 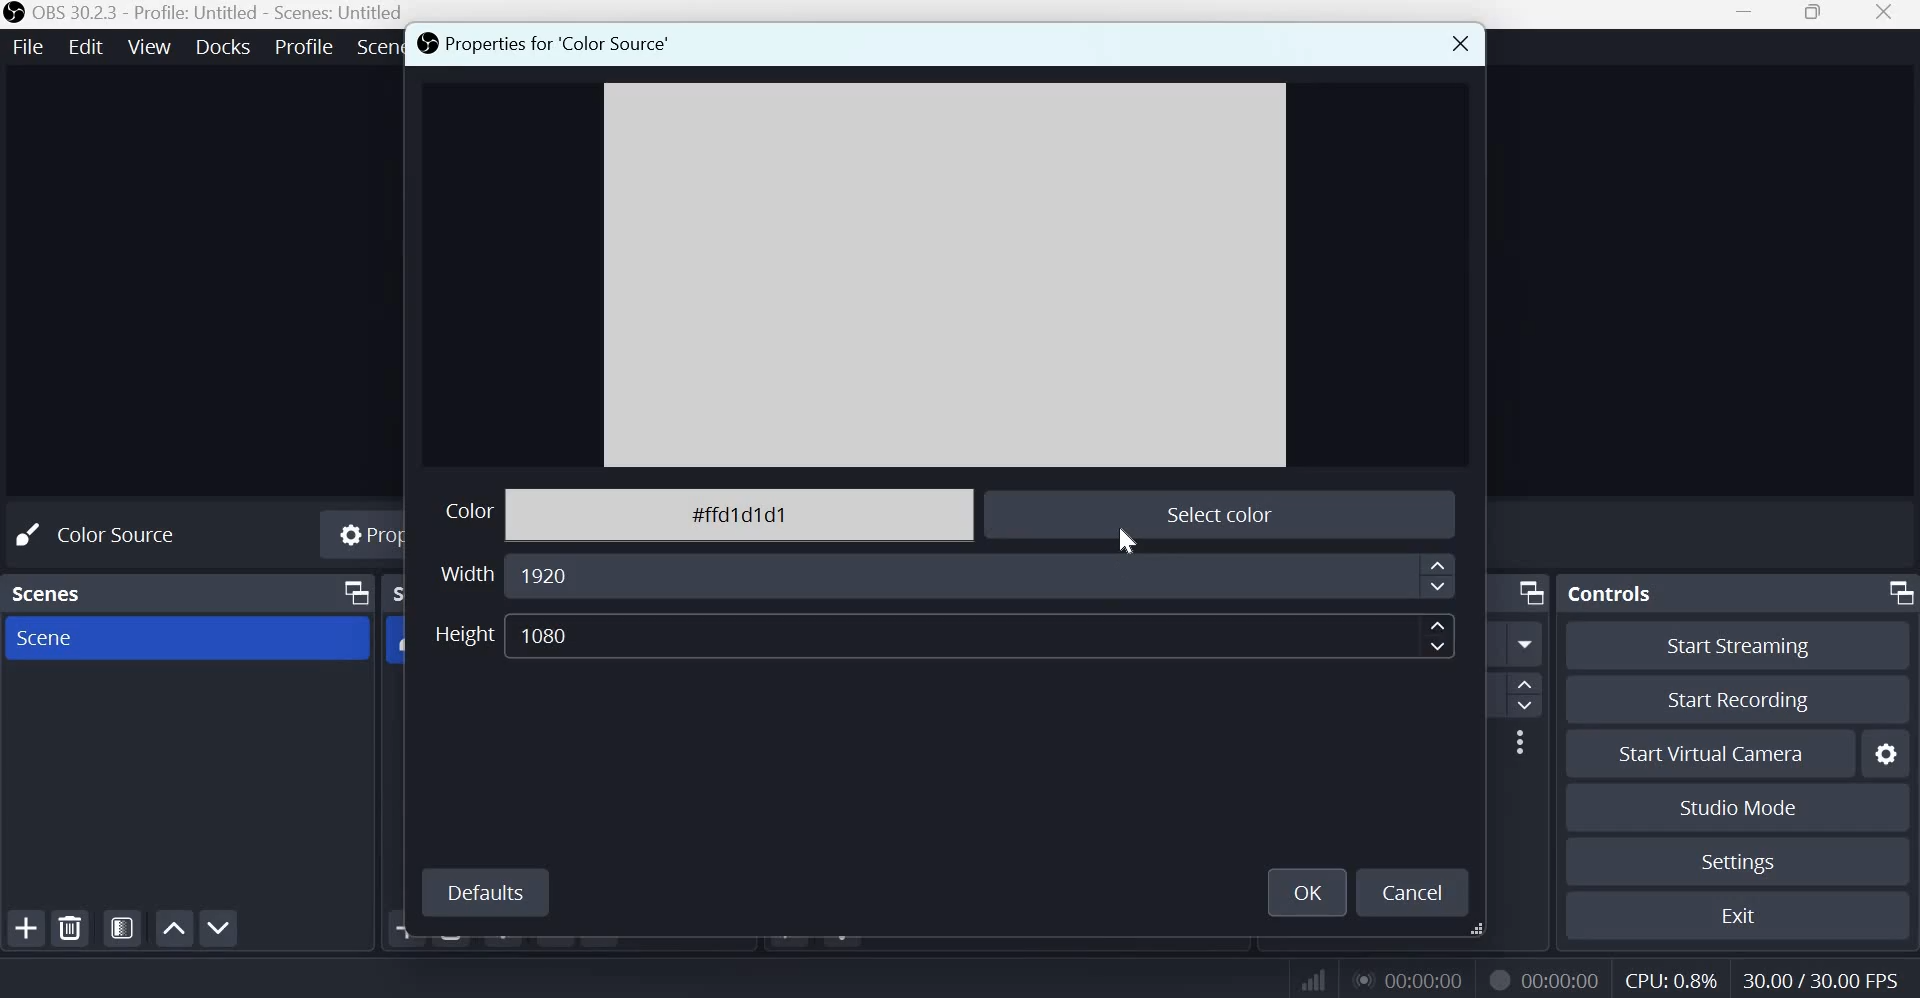 What do you see at coordinates (74, 928) in the screenshot?
I see `remove selected scene(s)` at bounding box center [74, 928].